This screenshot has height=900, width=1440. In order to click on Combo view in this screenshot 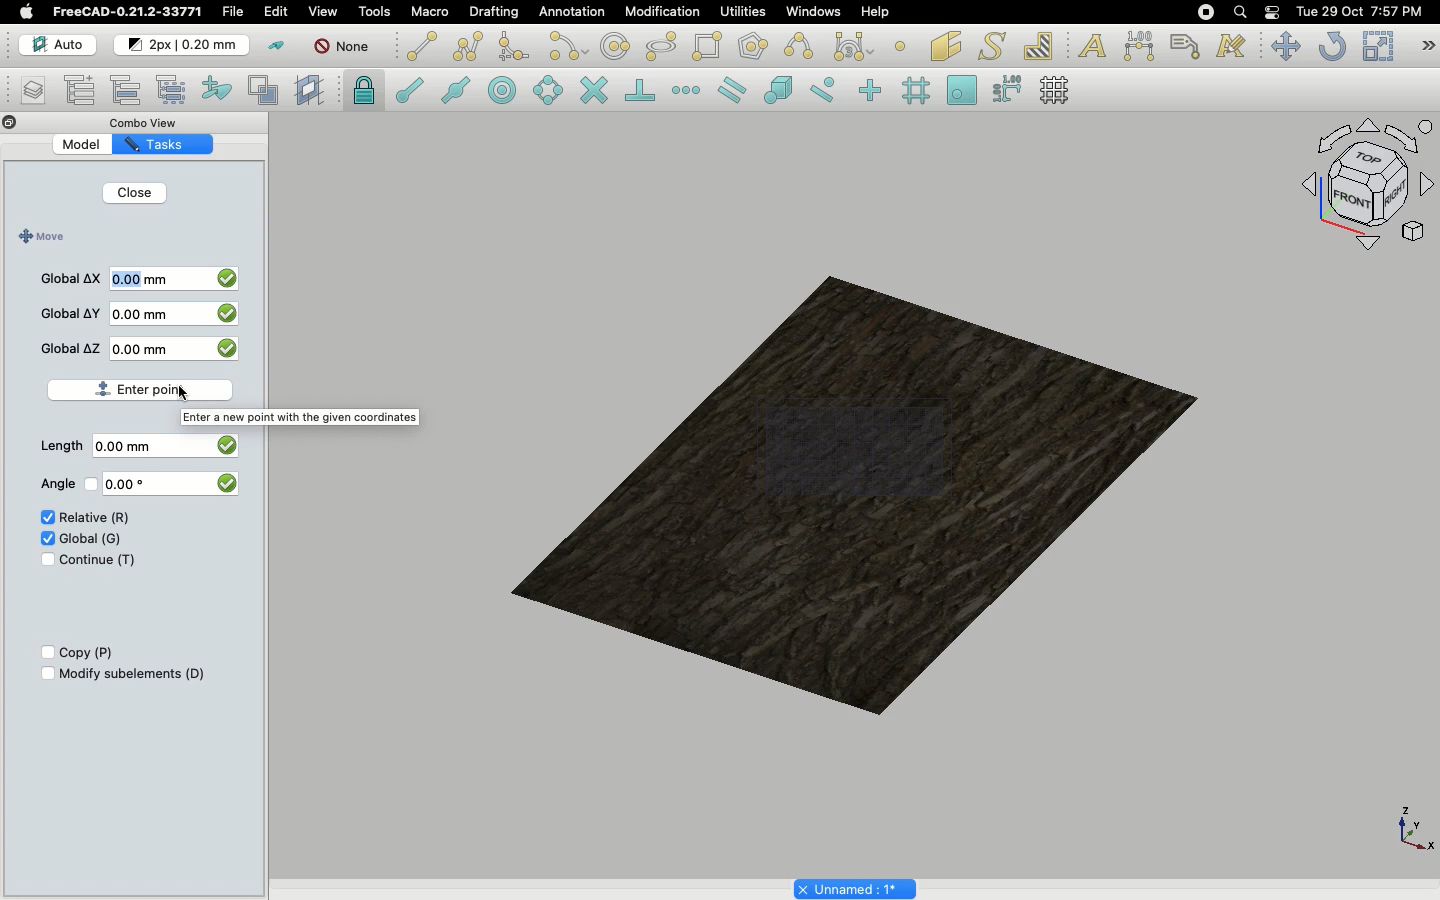, I will do `click(154, 122)`.